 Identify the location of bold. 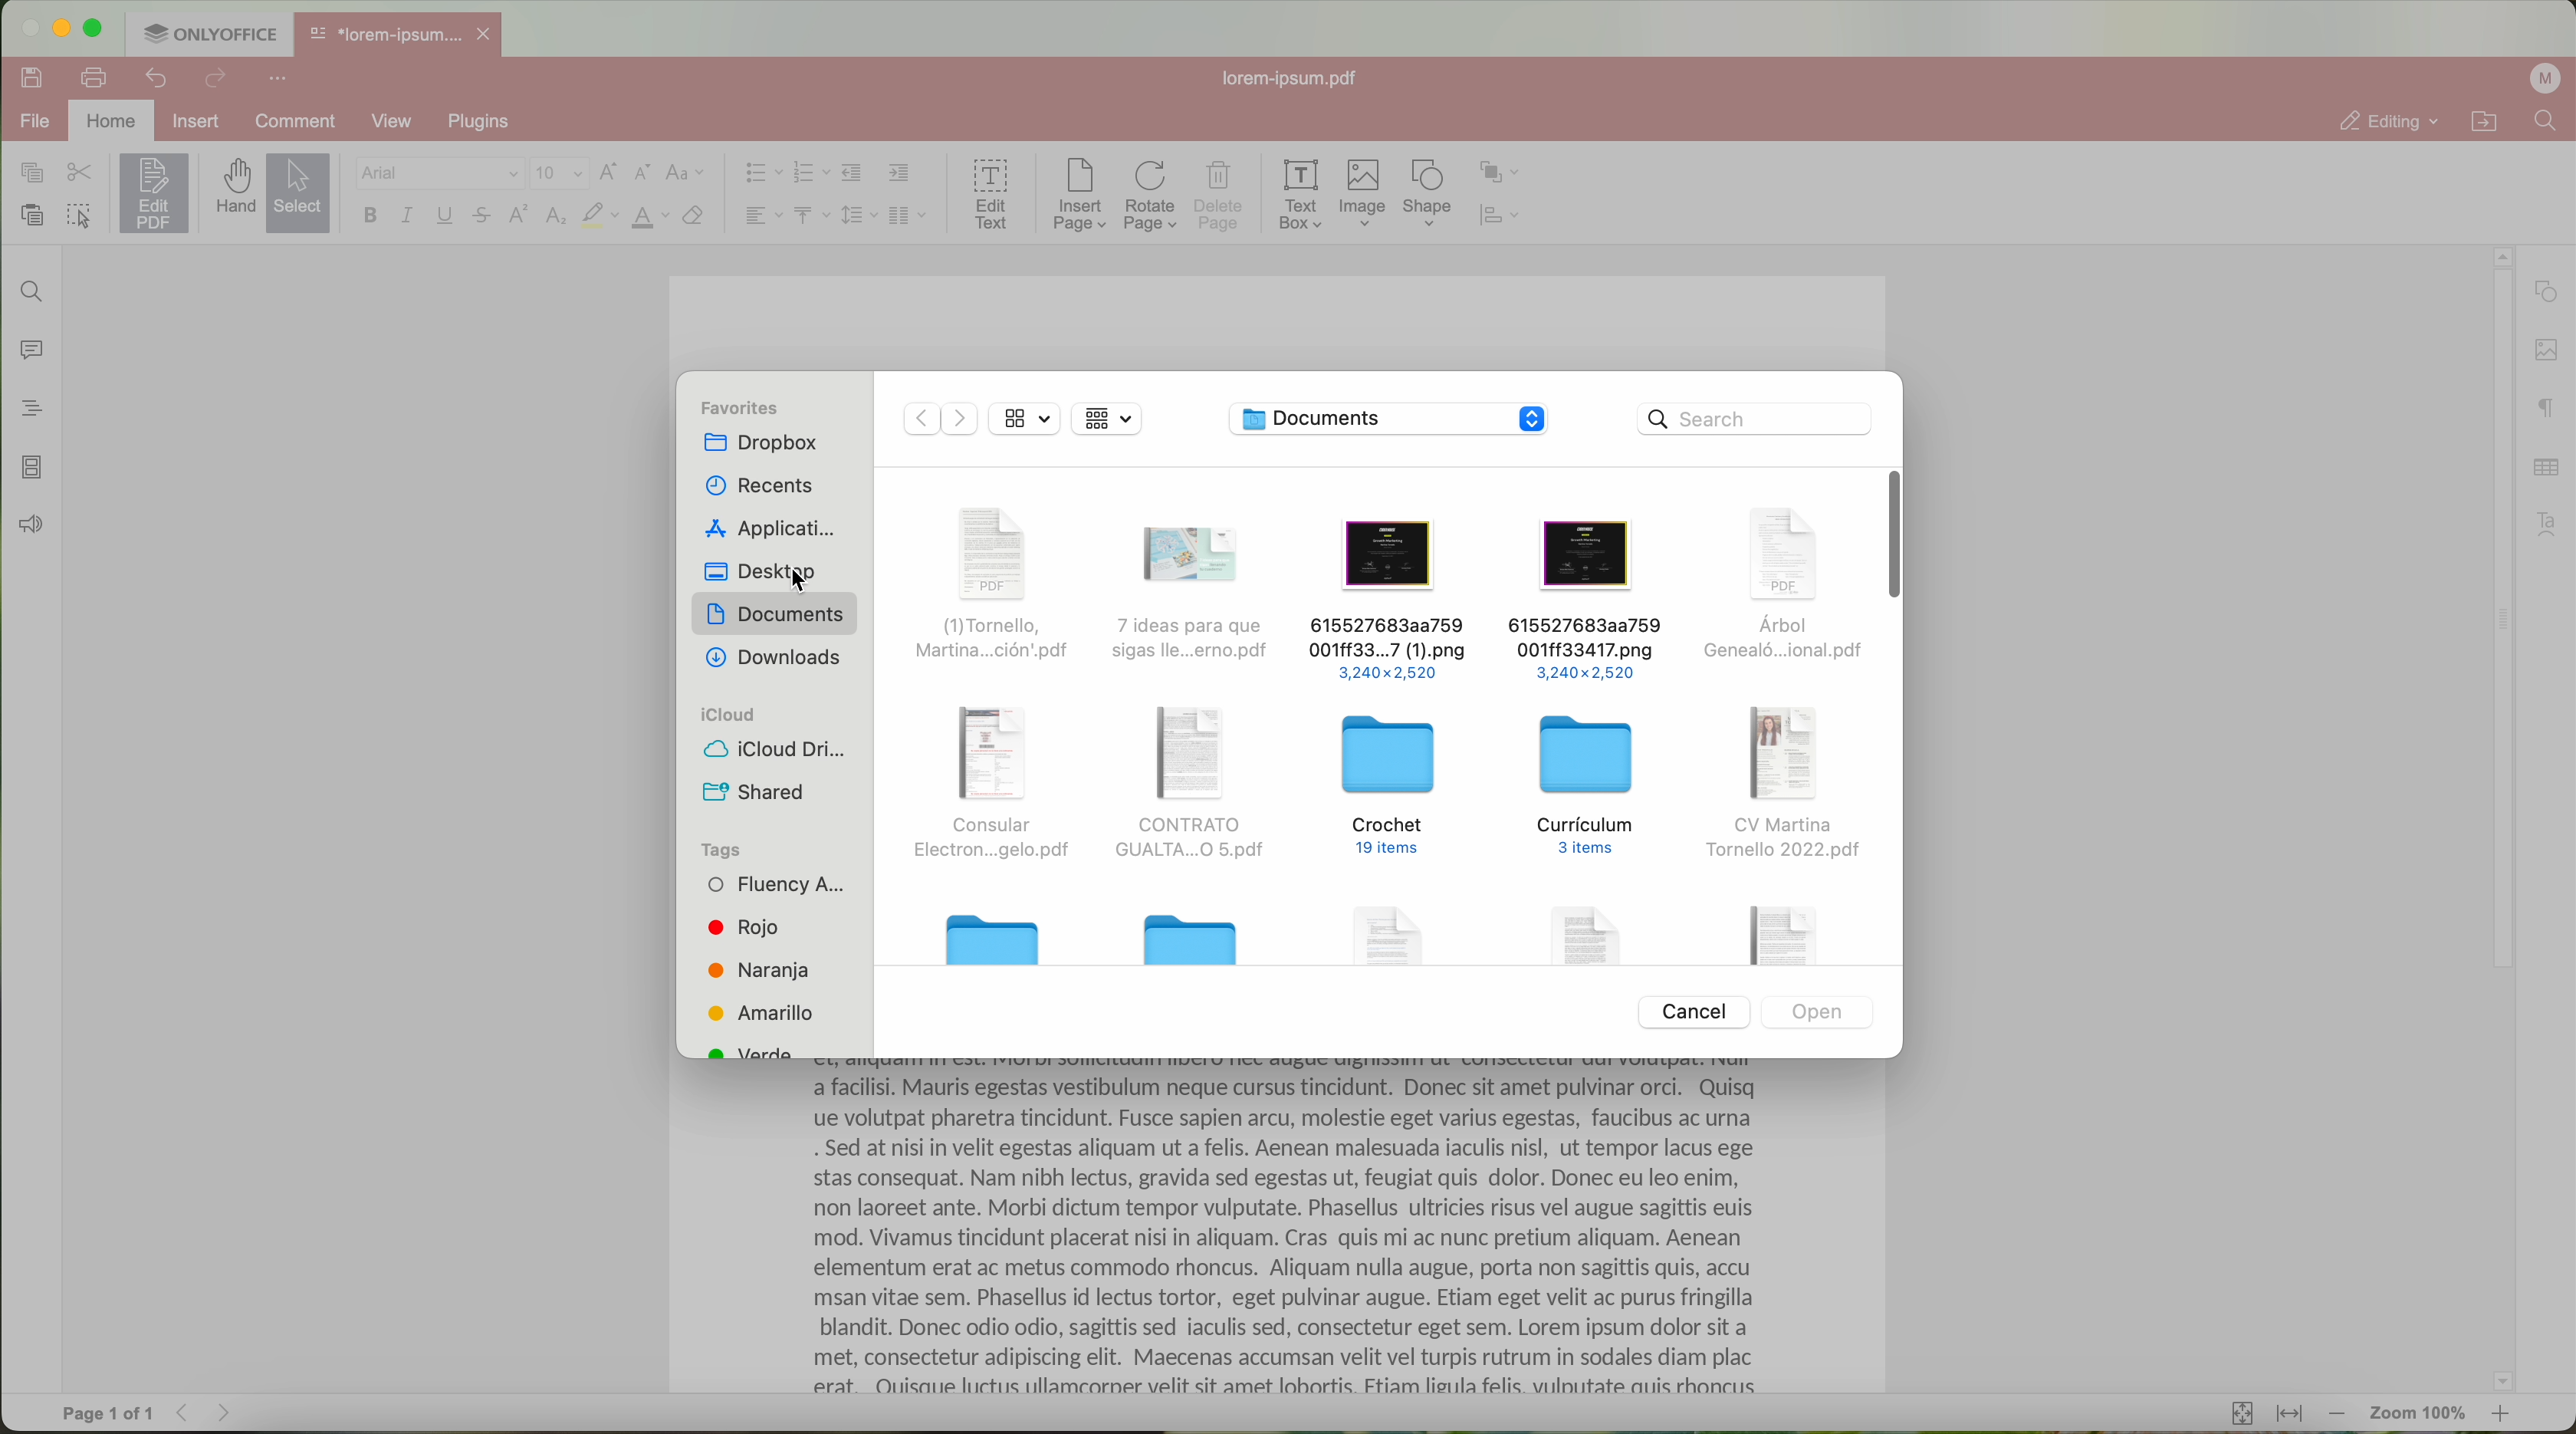
(370, 215).